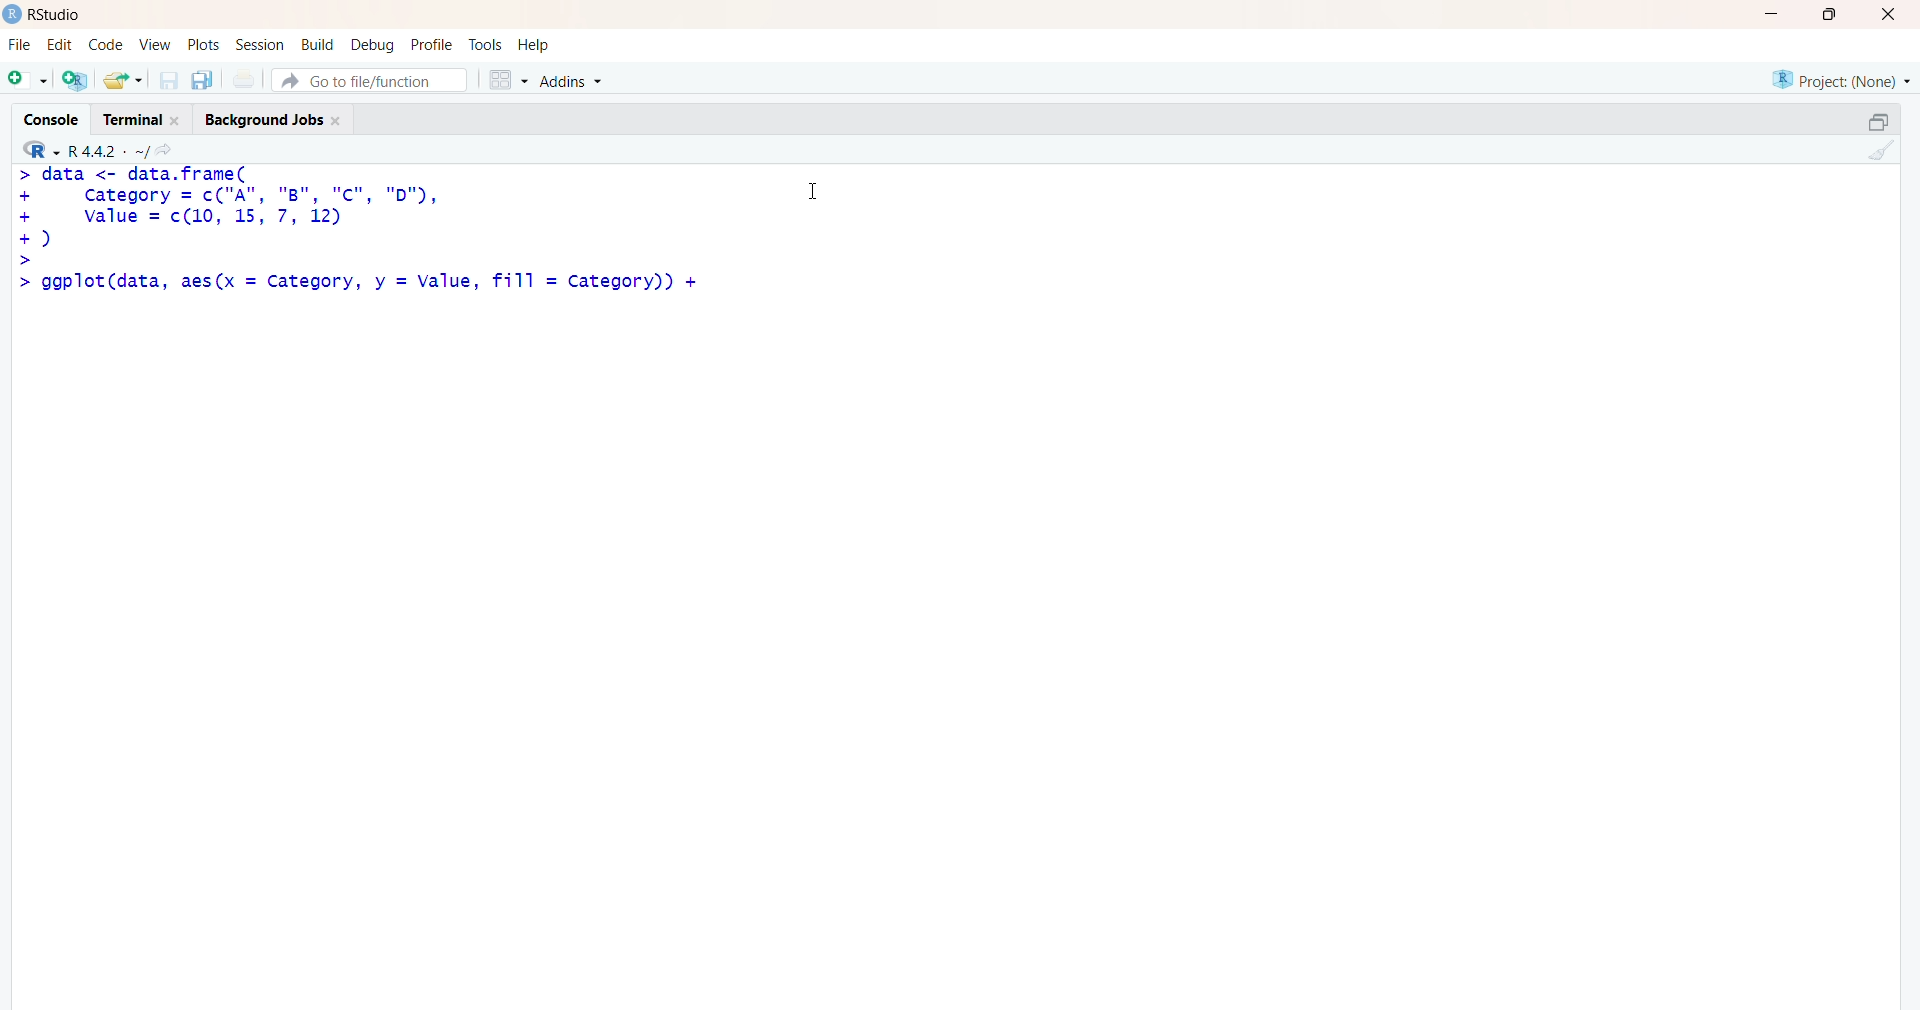  What do you see at coordinates (206, 45) in the screenshot?
I see `plots` at bounding box center [206, 45].